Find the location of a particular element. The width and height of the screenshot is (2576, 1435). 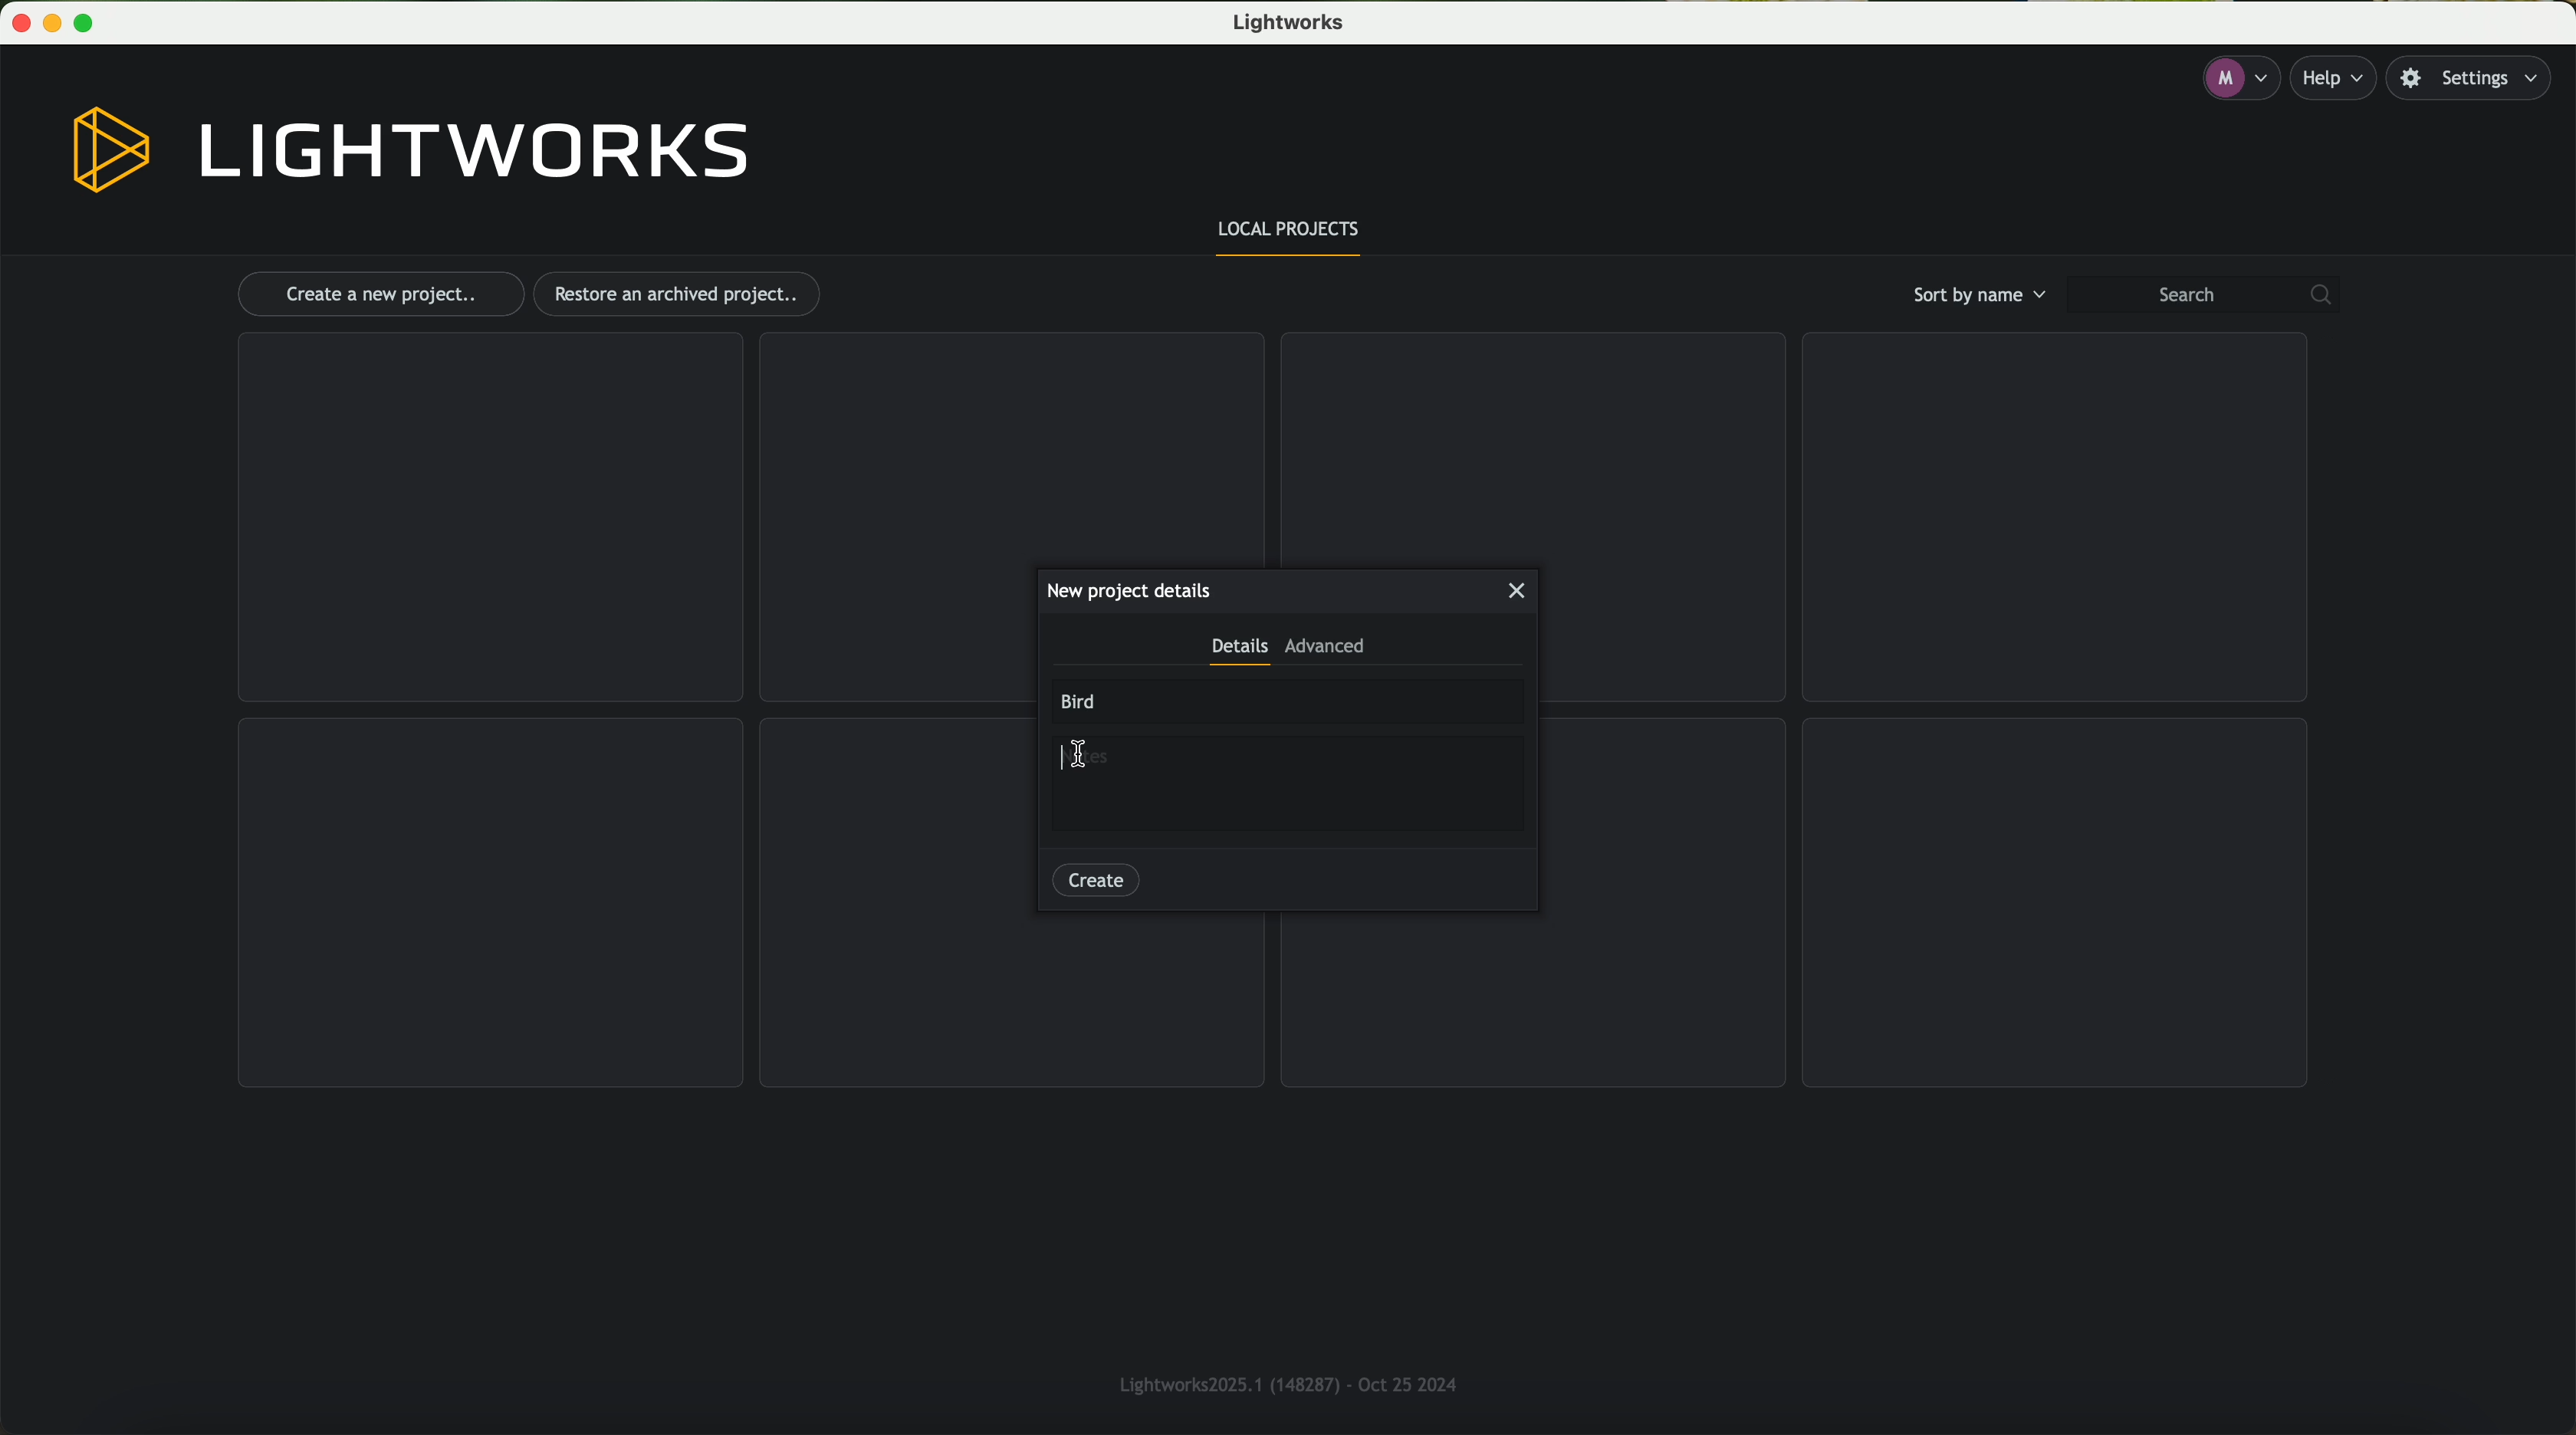

grid is located at coordinates (2049, 519).